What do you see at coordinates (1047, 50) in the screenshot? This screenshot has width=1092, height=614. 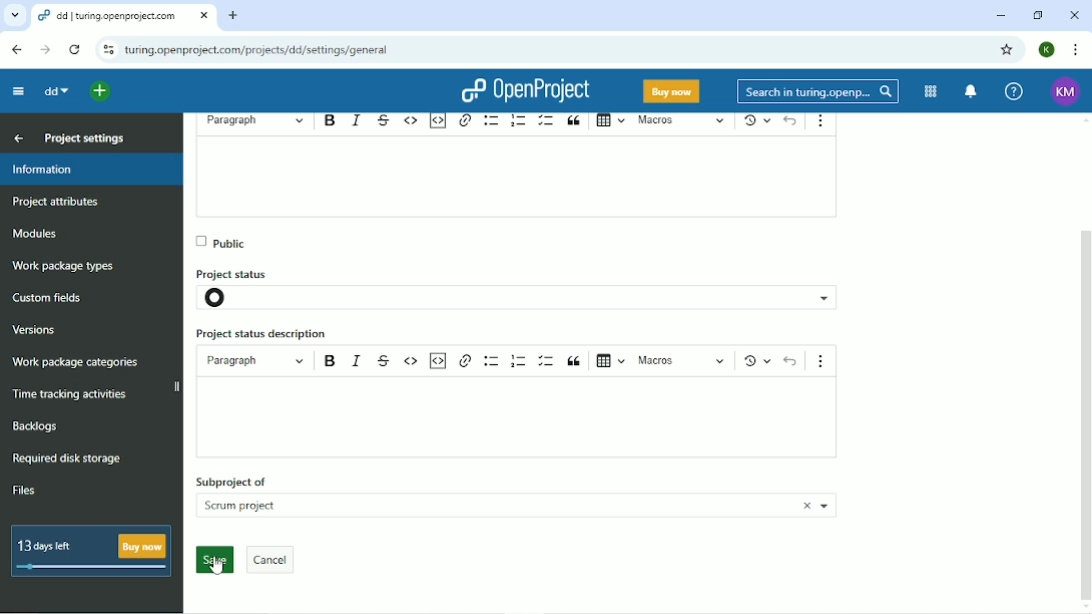 I see `K` at bounding box center [1047, 50].